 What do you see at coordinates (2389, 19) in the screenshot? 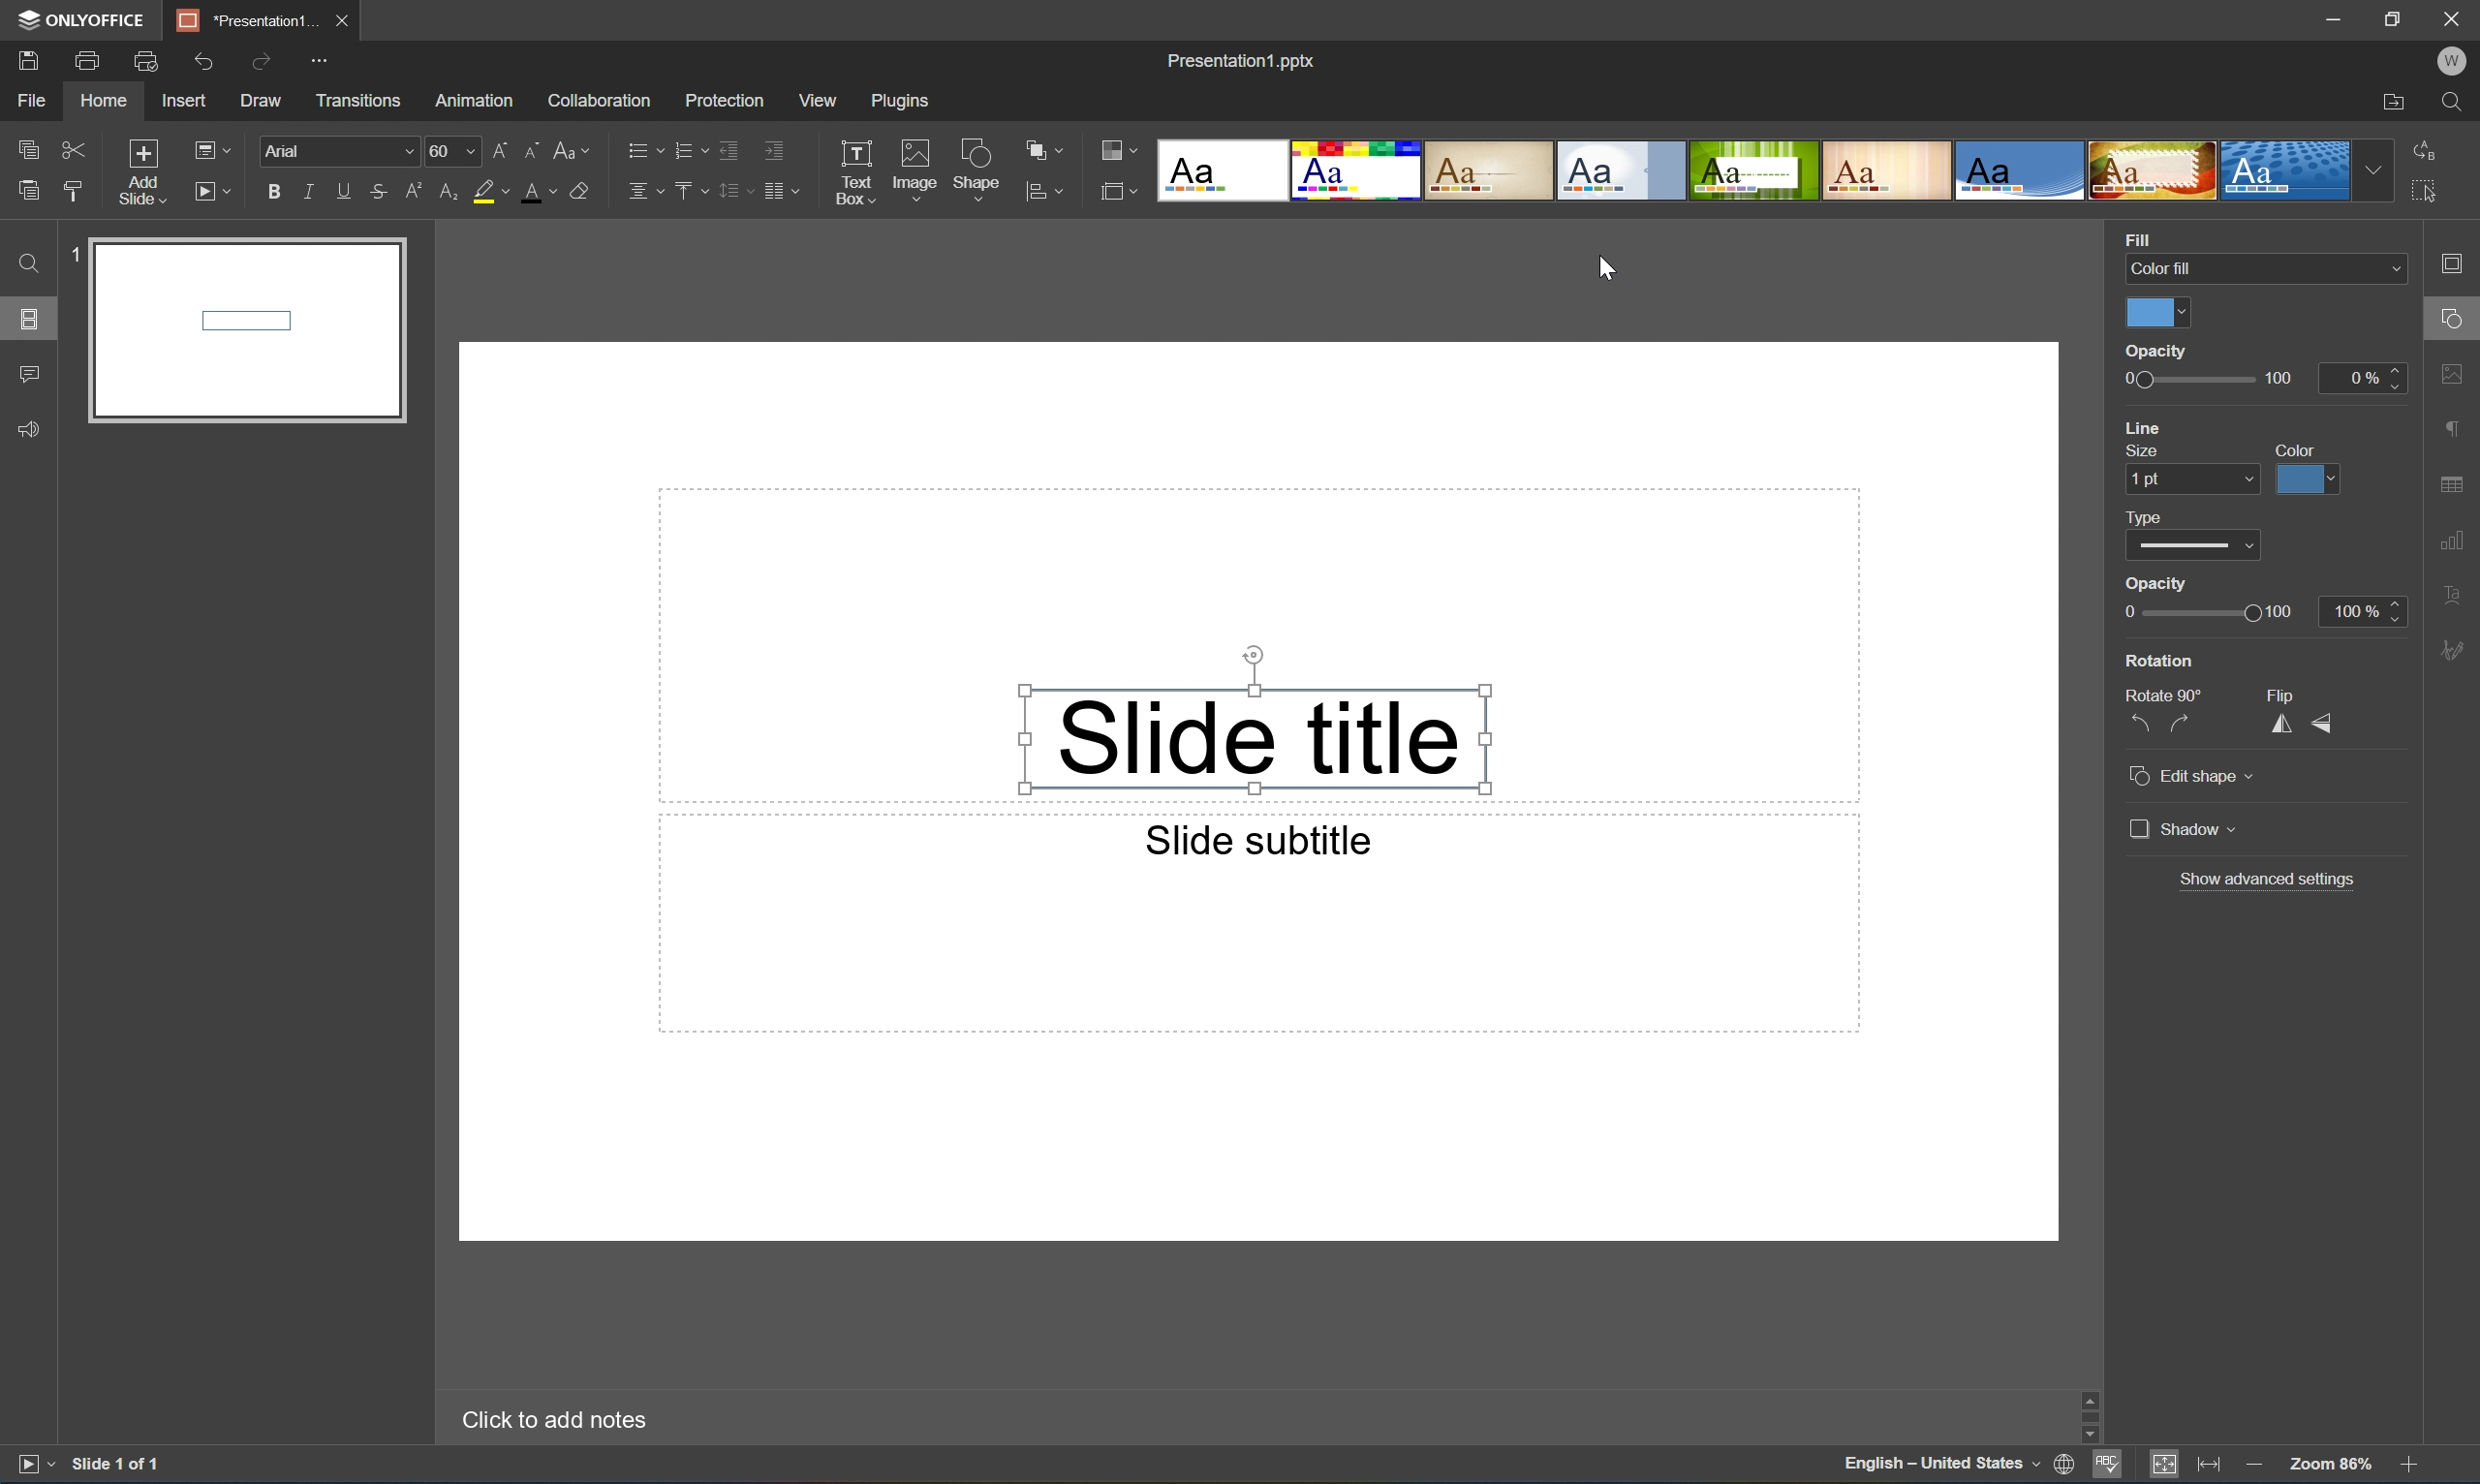
I see `Restore down` at bounding box center [2389, 19].